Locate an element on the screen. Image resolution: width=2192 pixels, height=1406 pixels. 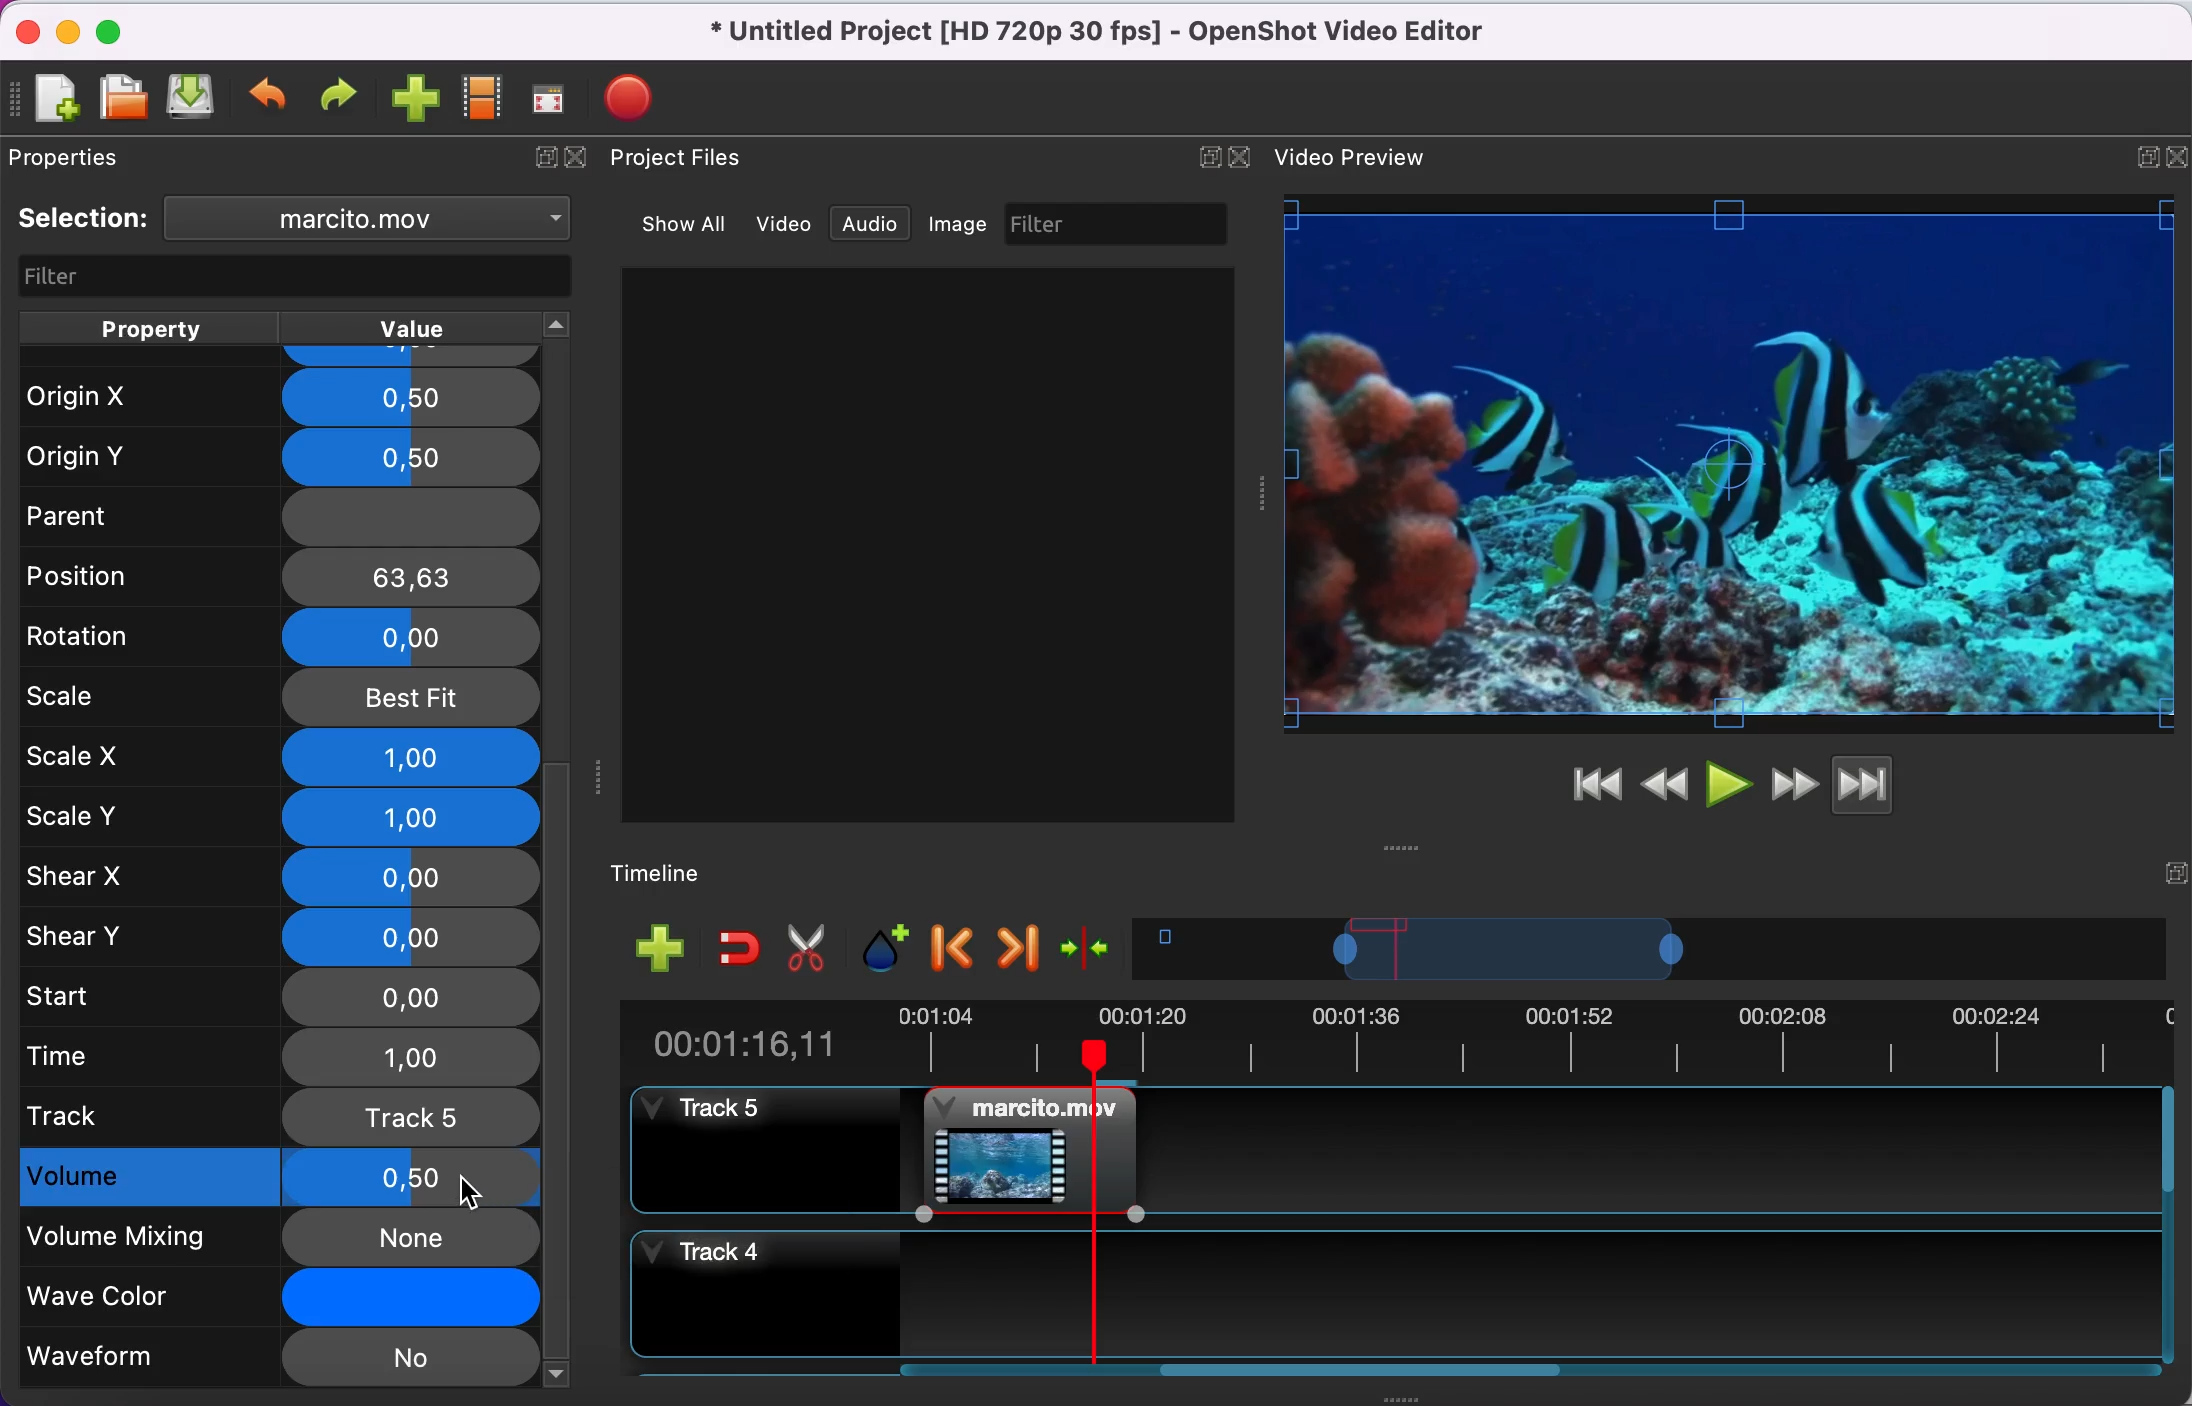
track 4 is located at coordinates (1397, 1287).